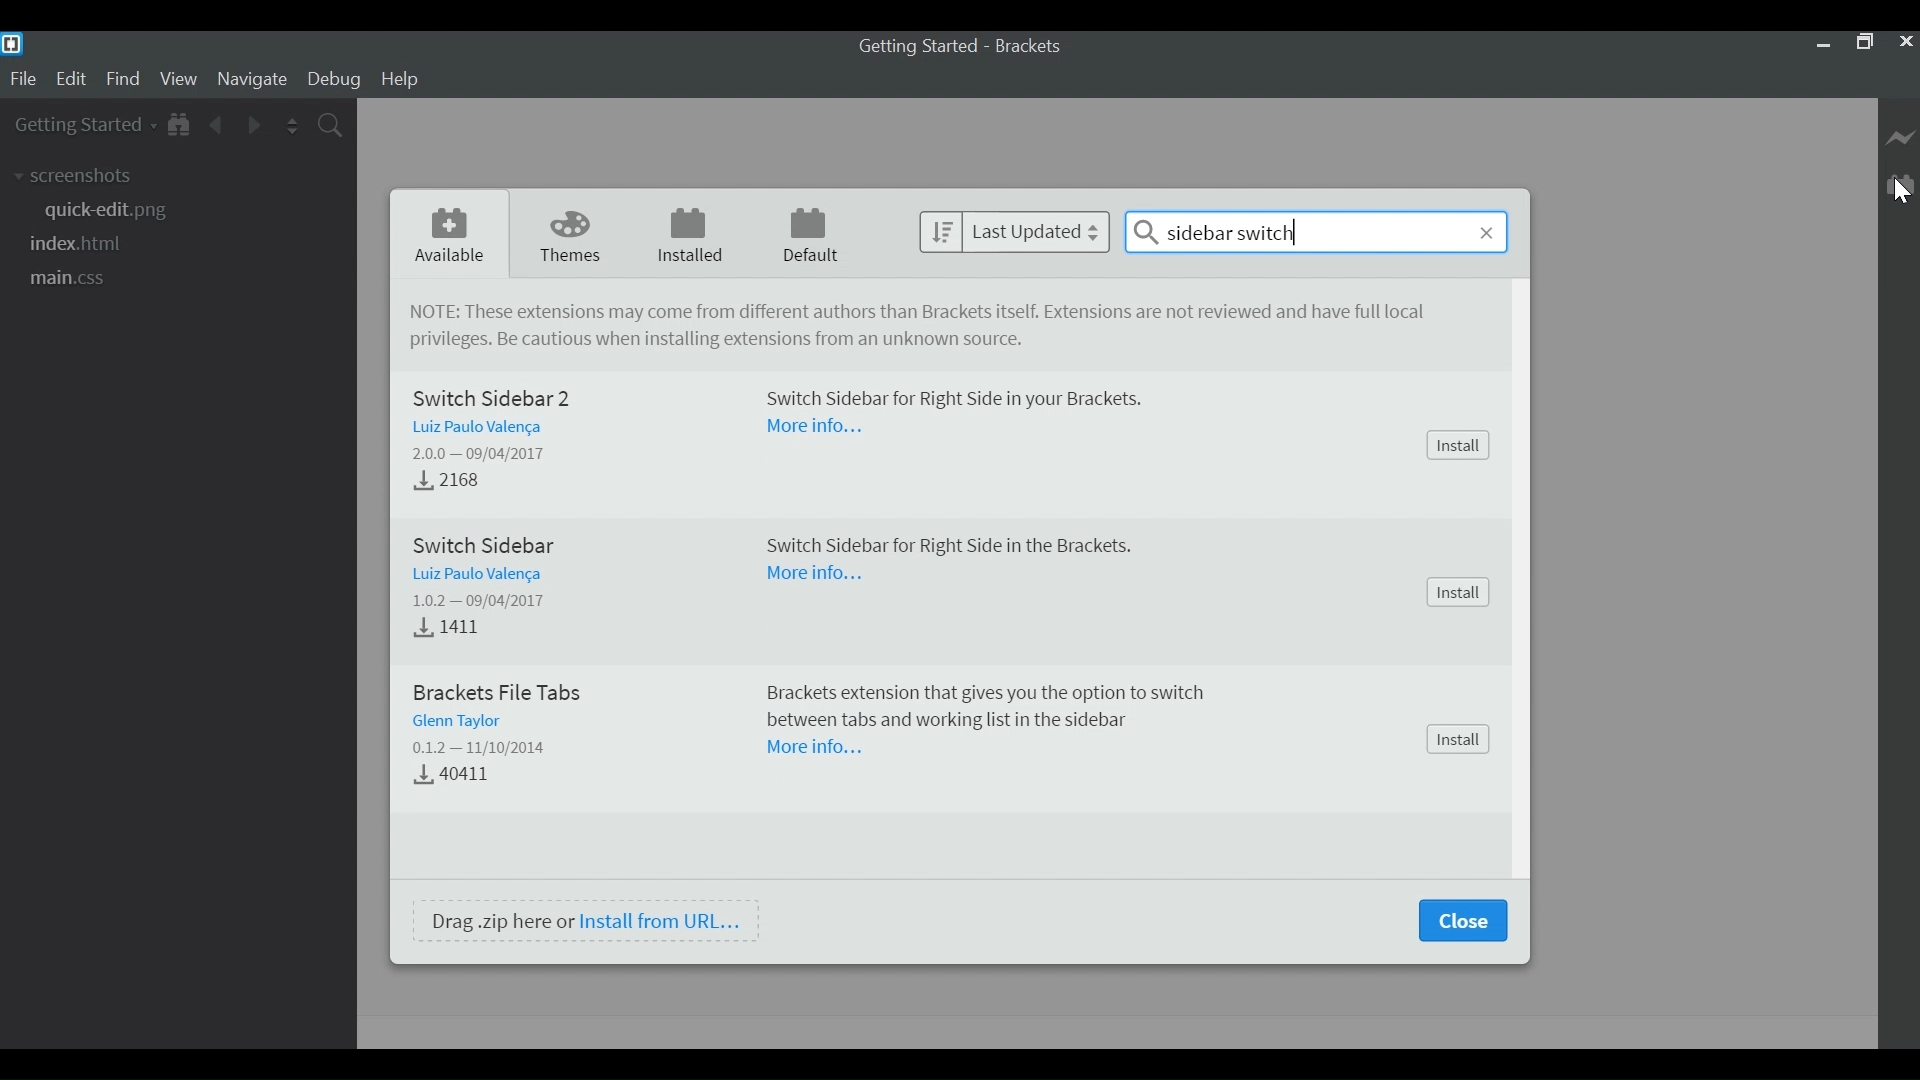  I want to click on Author, so click(484, 574).